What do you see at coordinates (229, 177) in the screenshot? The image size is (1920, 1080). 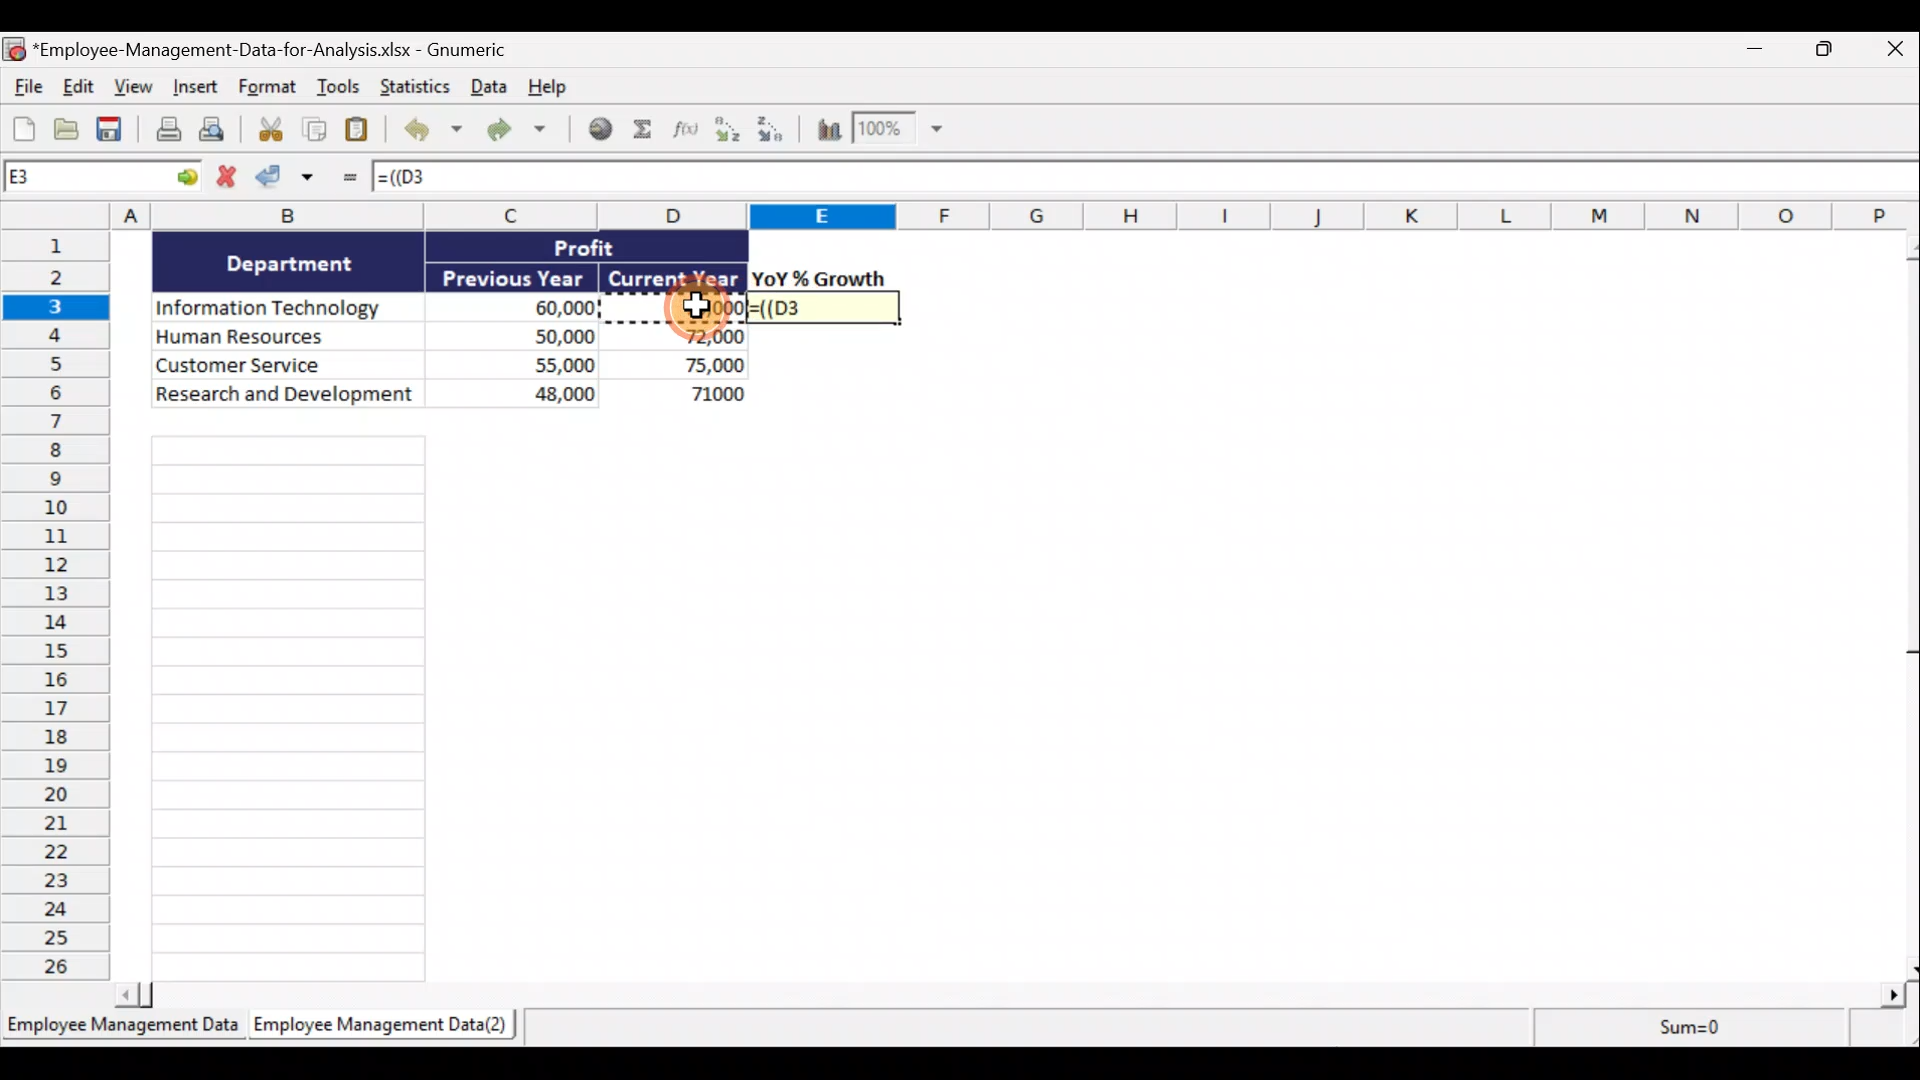 I see `Cancel change` at bounding box center [229, 177].